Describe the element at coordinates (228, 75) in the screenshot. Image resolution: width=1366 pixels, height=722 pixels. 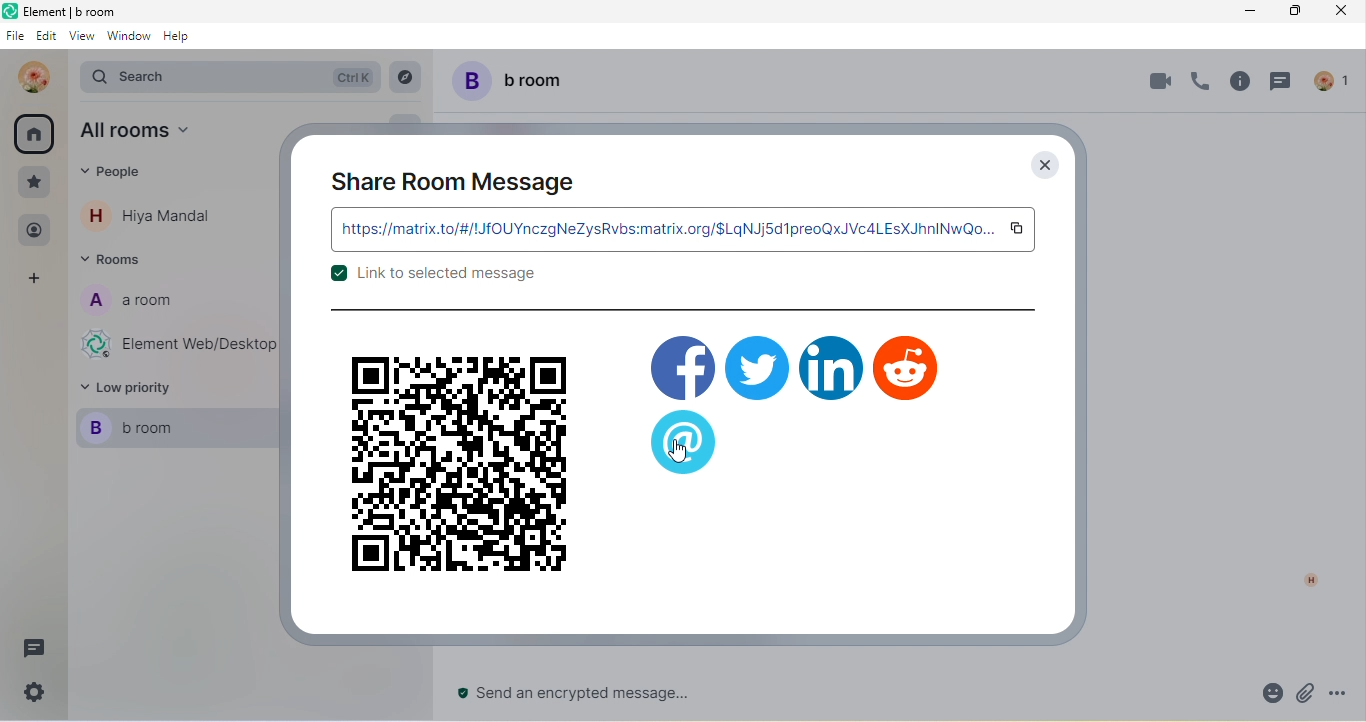
I see `search bar` at that location.